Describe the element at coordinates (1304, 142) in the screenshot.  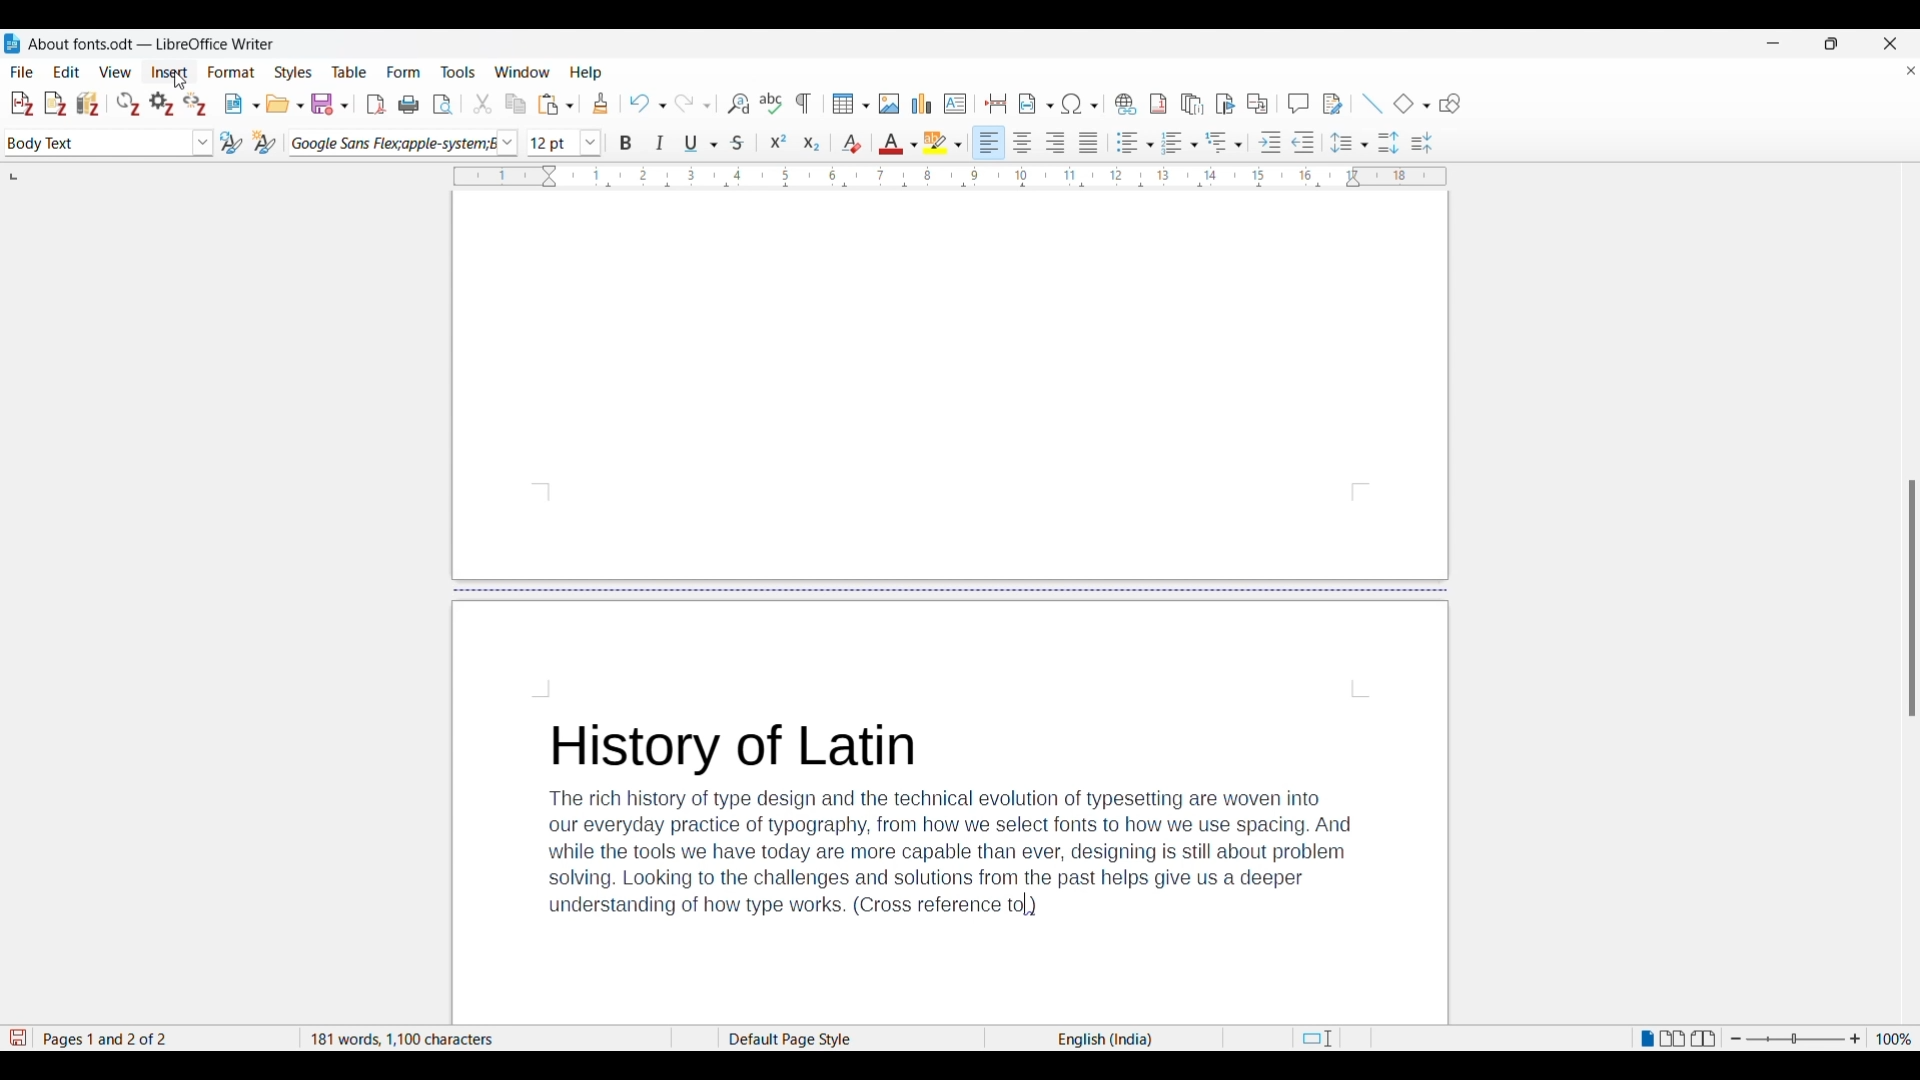
I see `Decrease indentation` at that location.